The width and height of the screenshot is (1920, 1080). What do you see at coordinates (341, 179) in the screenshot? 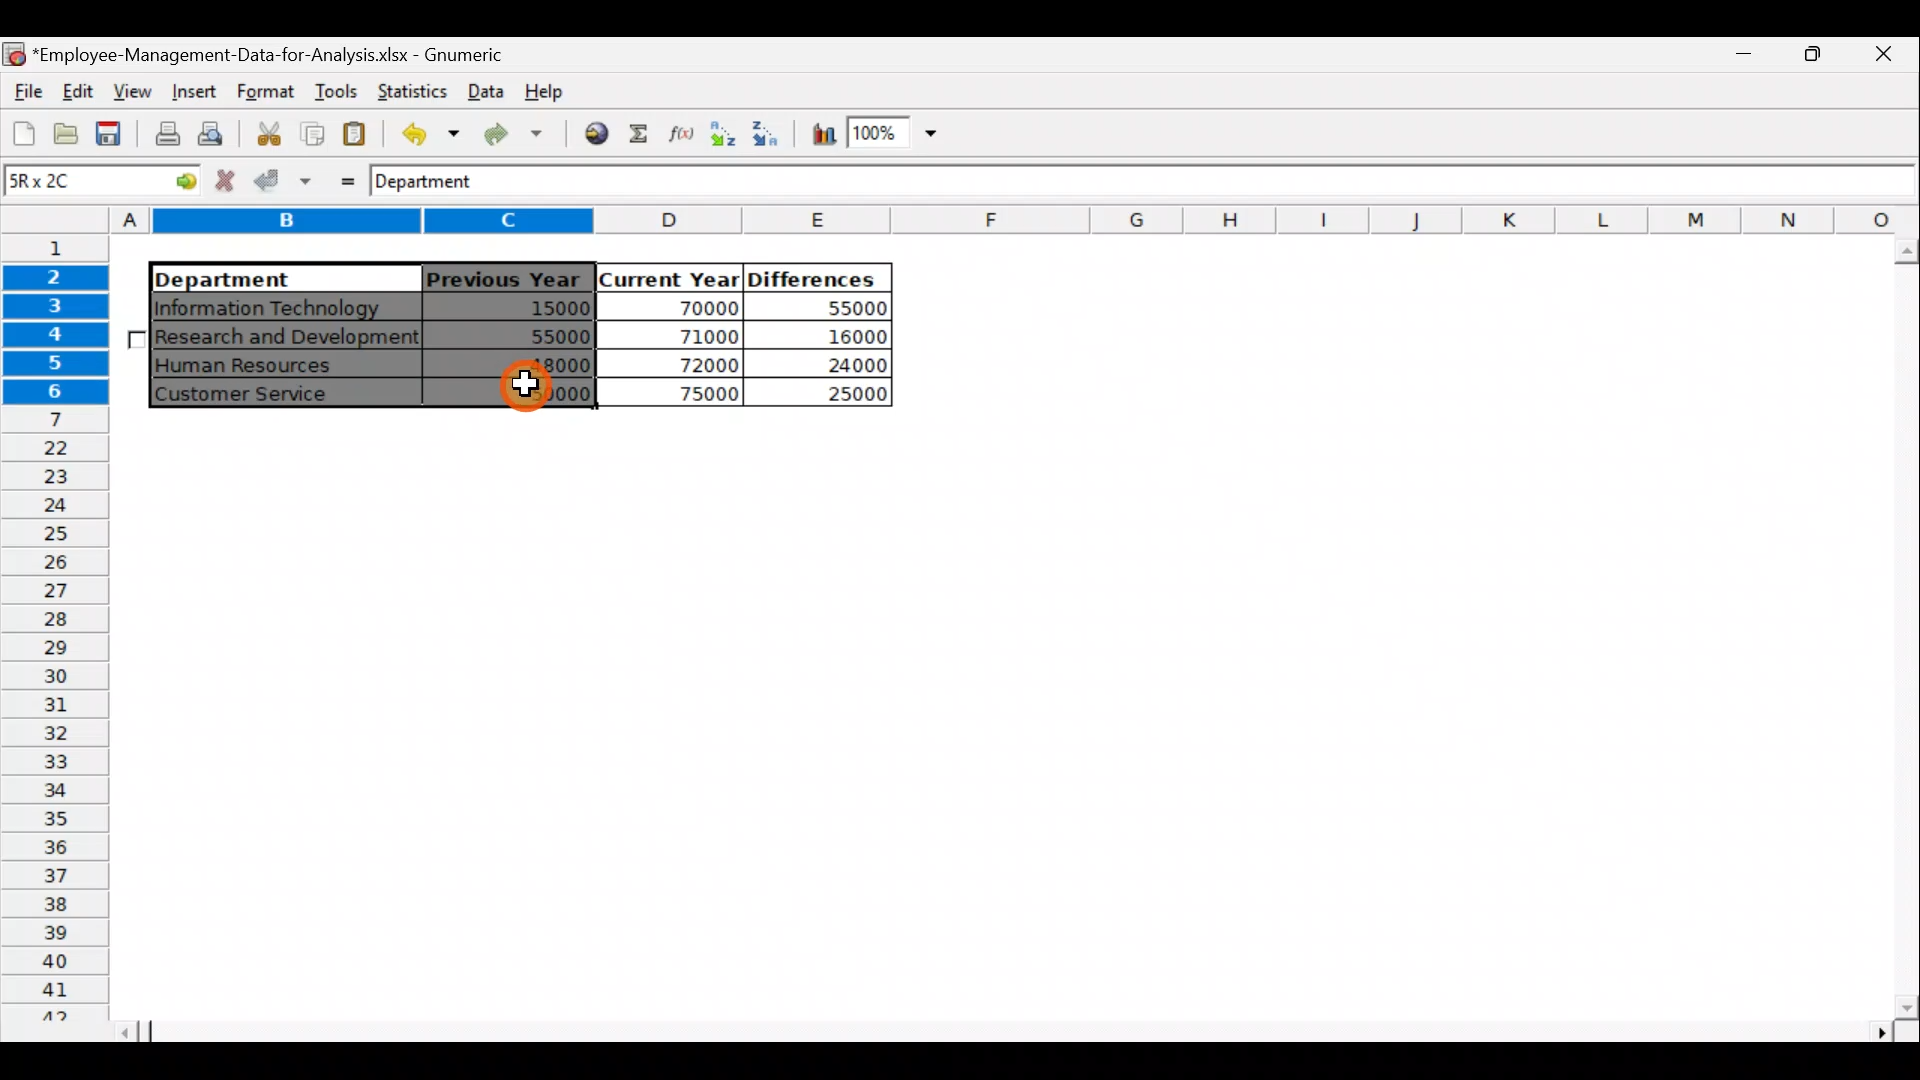
I see `Enter formula` at bounding box center [341, 179].